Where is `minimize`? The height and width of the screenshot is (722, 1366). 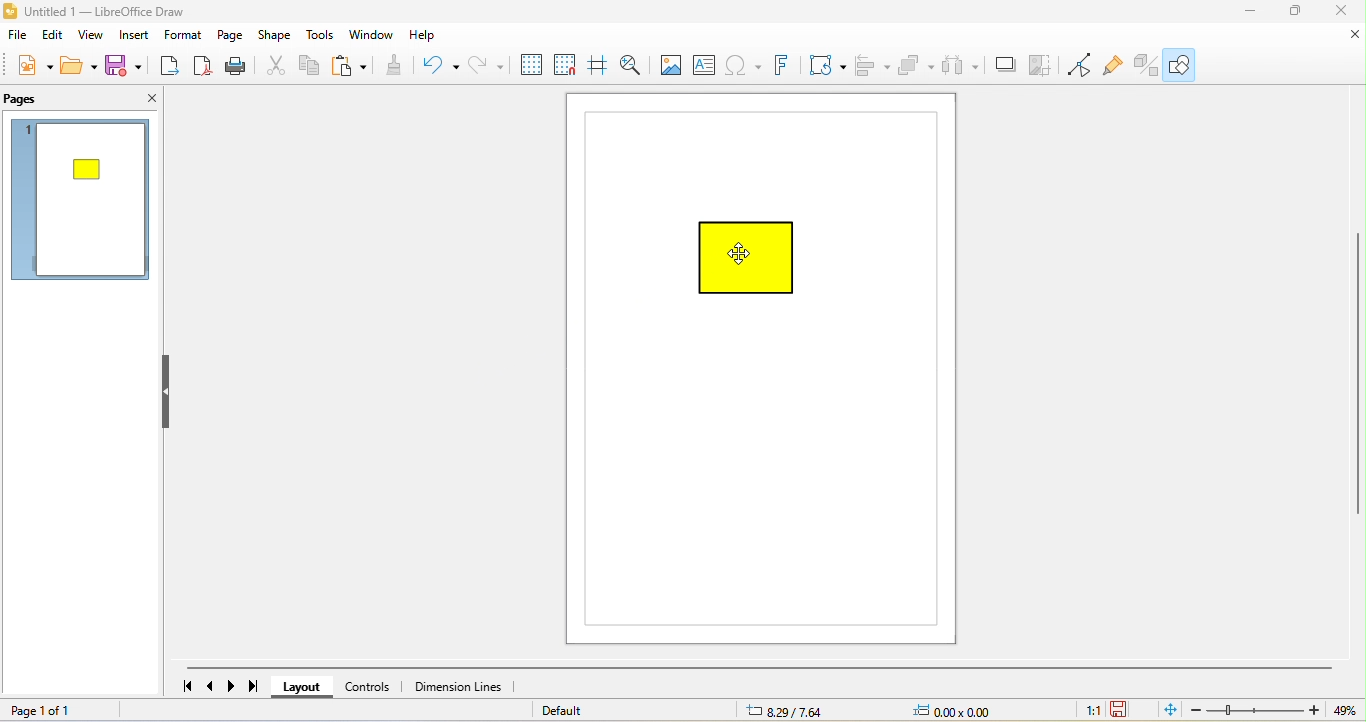
minimize is located at coordinates (1244, 12).